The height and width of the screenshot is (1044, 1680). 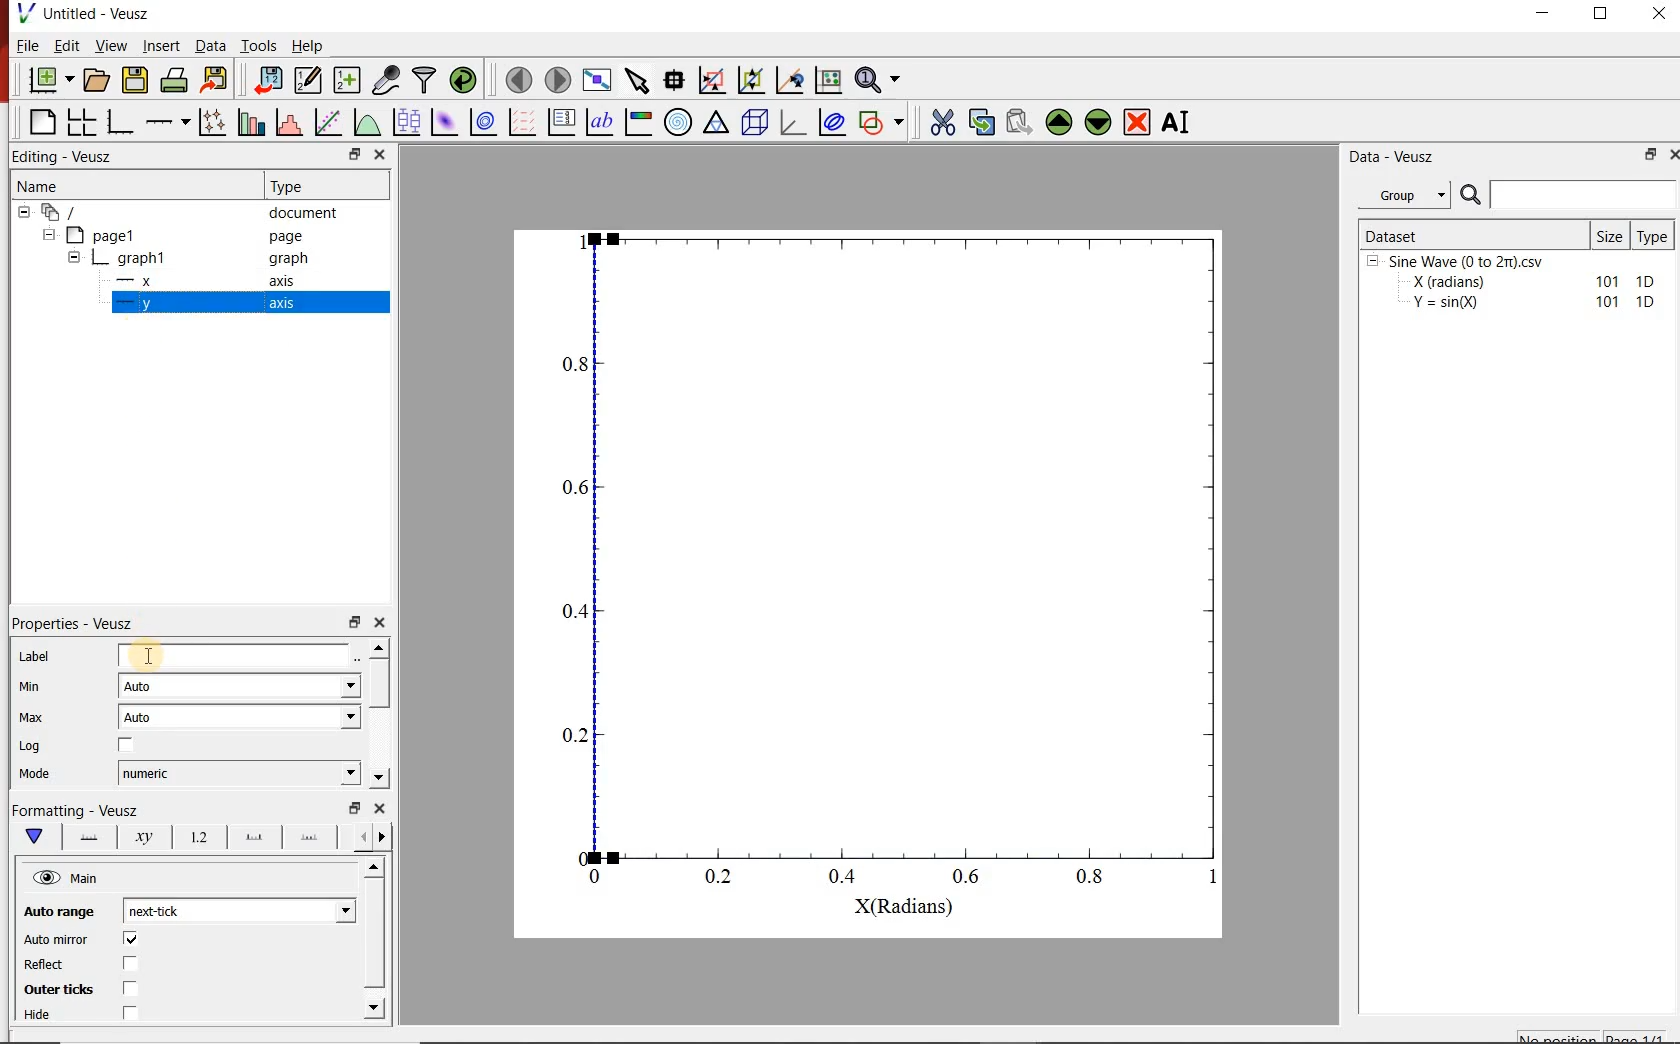 What do you see at coordinates (1099, 124) in the screenshot?
I see `move down` at bounding box center [1099, 124].